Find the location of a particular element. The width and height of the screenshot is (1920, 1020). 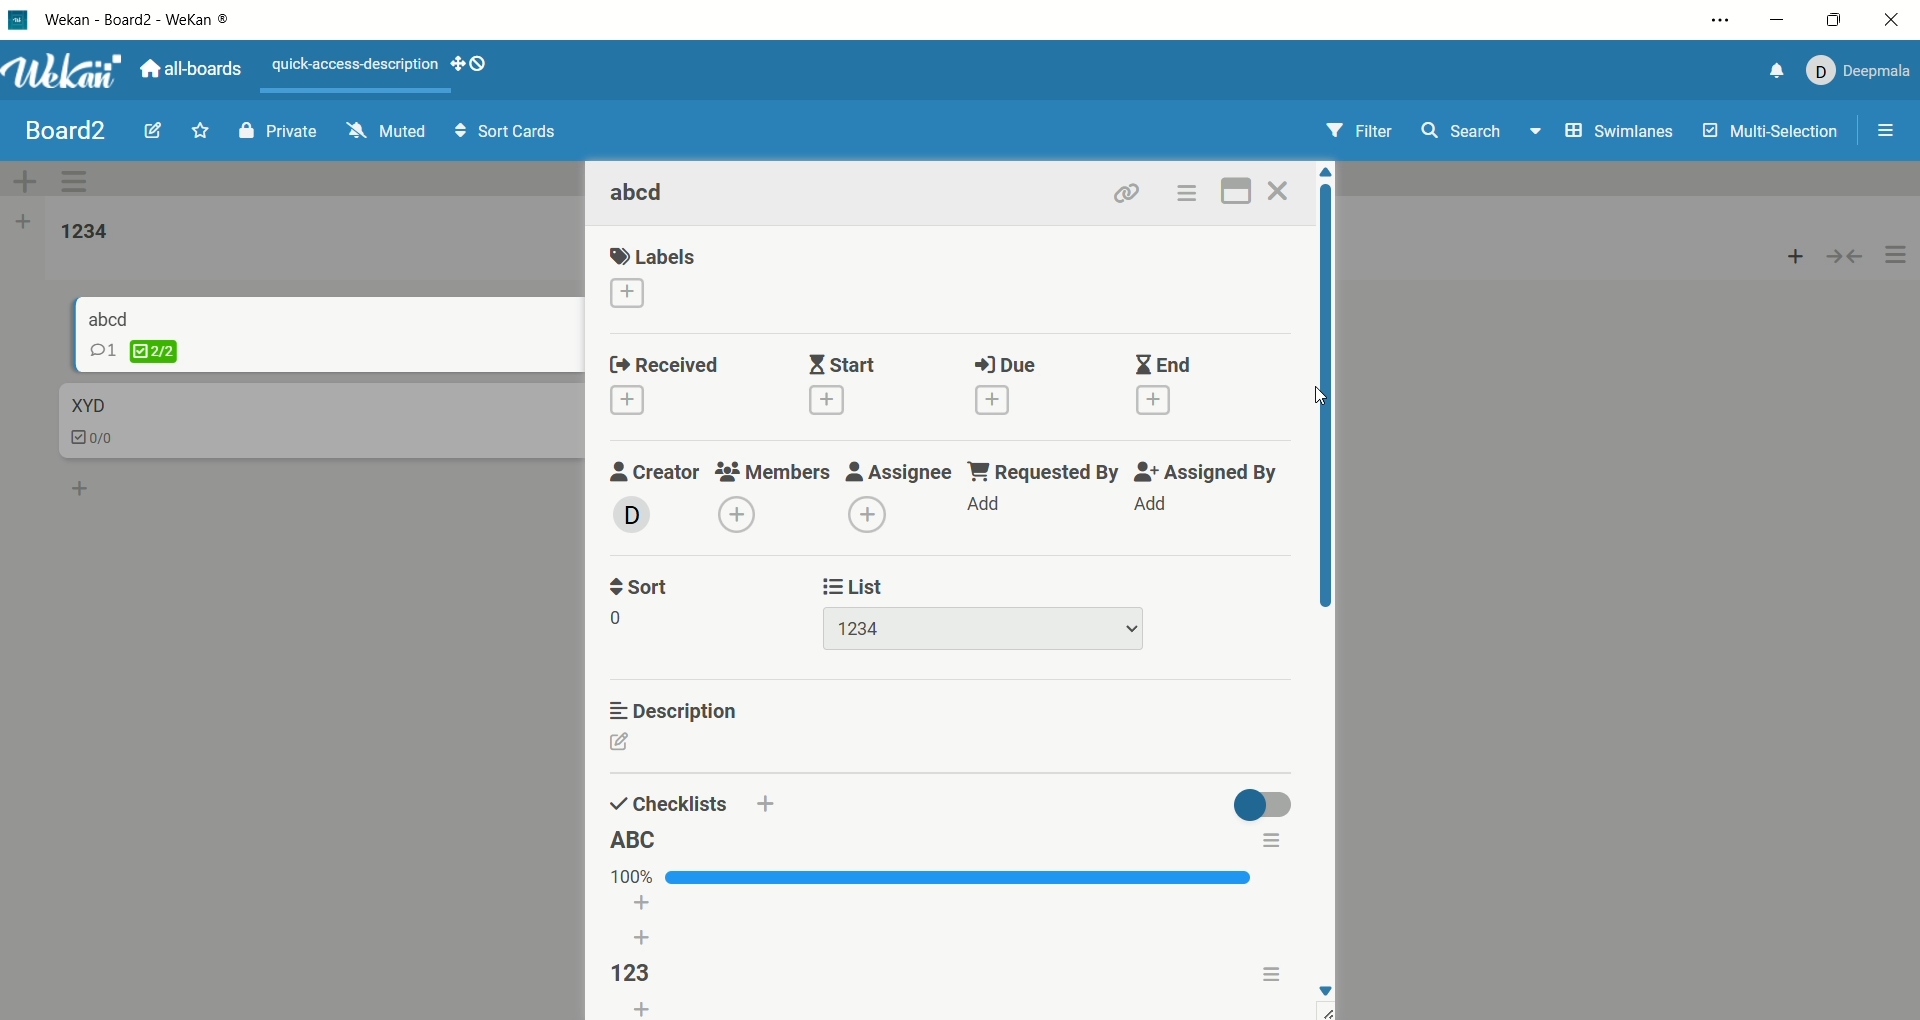

options is located at coordinates (1186, 193).